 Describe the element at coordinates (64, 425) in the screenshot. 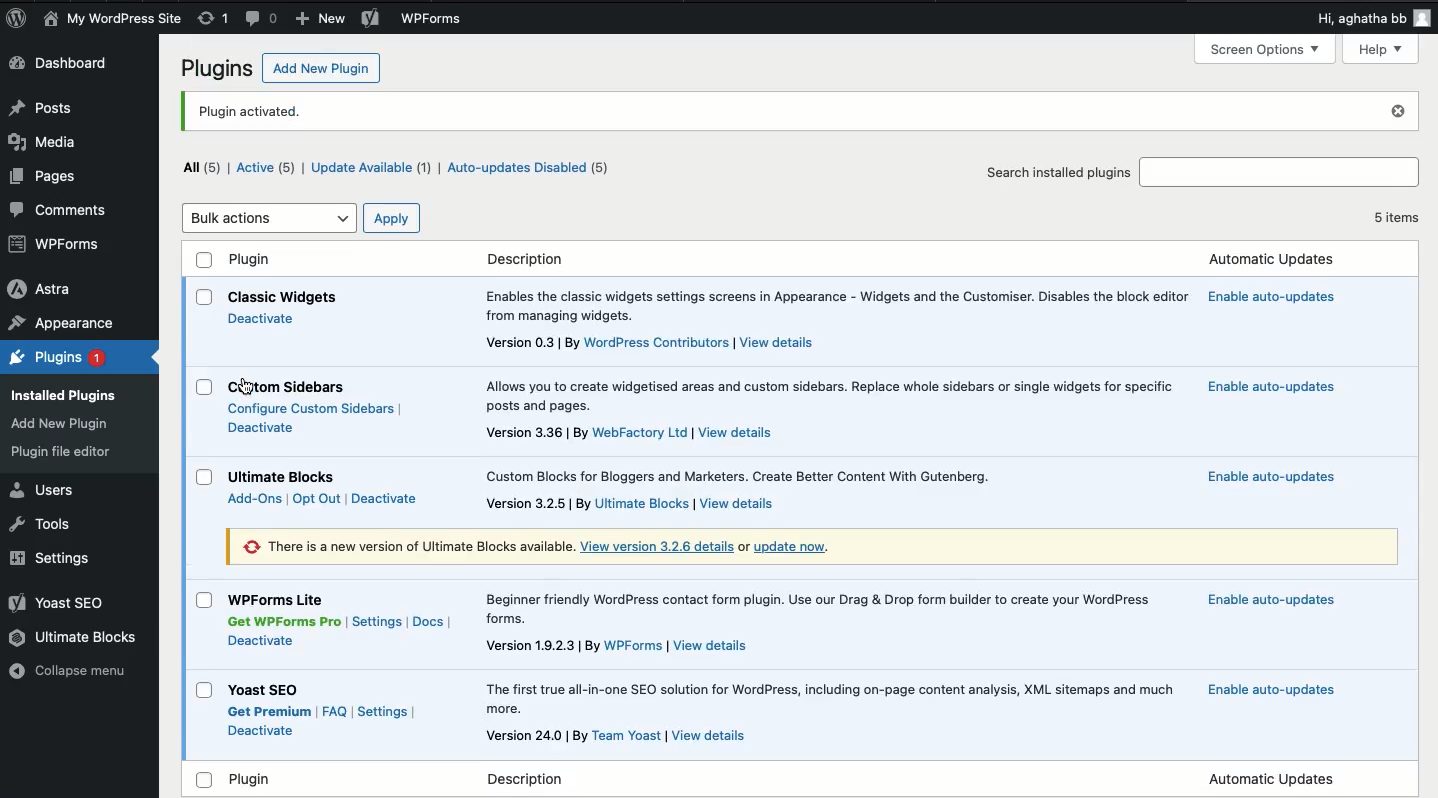

I see `Add new plugin` at that location.